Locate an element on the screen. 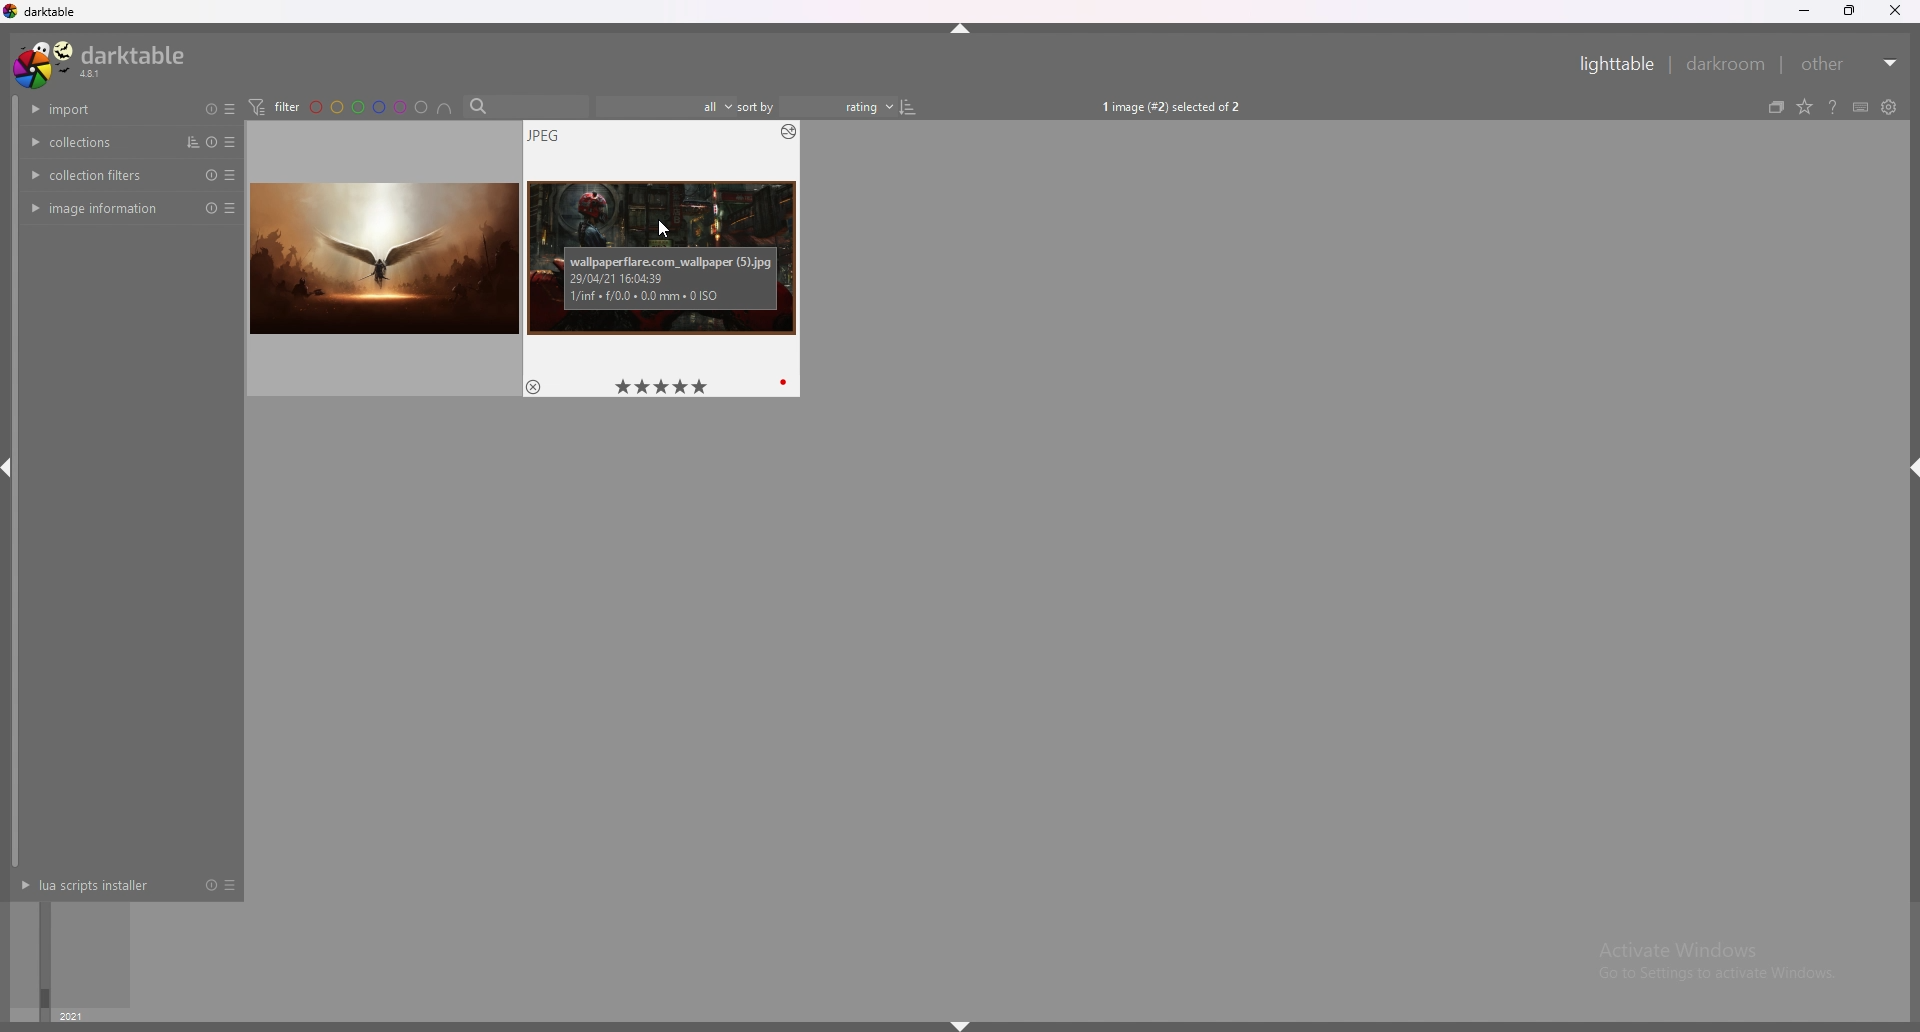  hide is located at coordinates (957, 29).